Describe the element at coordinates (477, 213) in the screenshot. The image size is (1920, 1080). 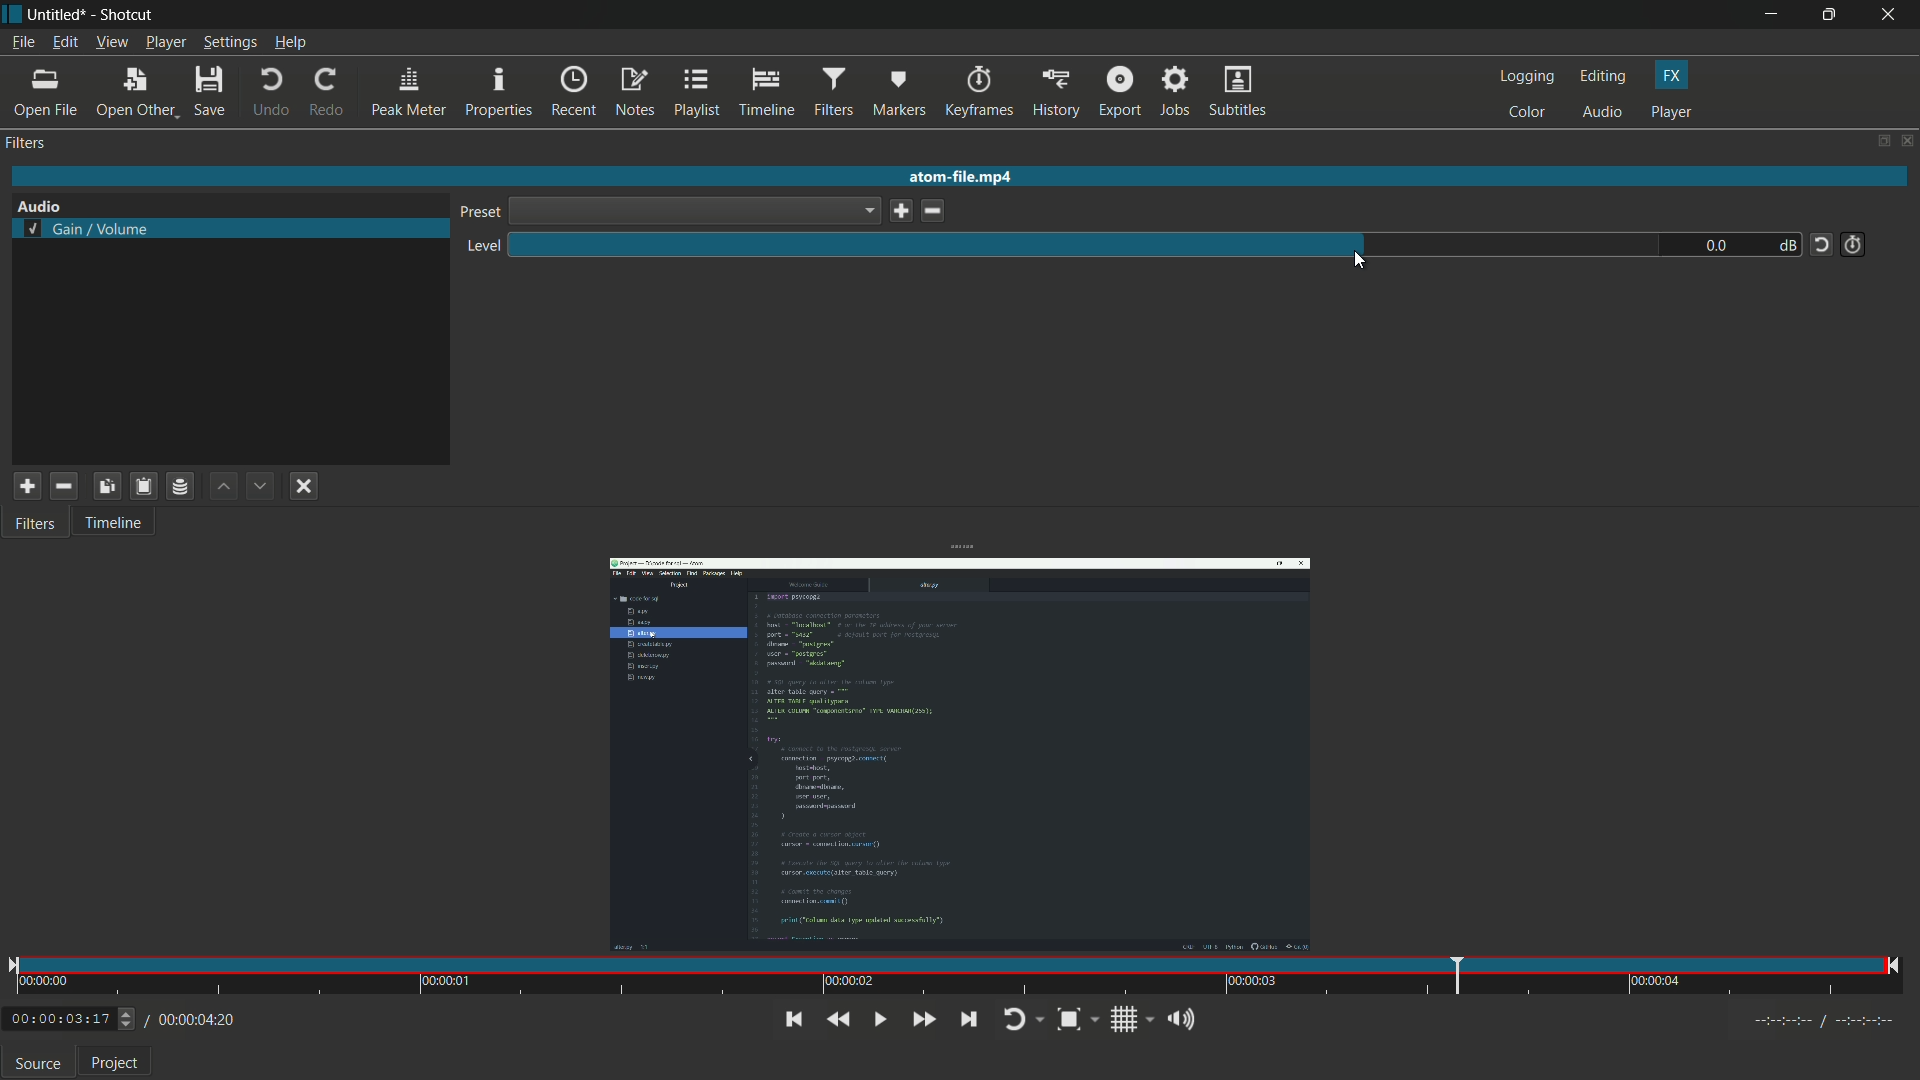
I see `preset` at that location.